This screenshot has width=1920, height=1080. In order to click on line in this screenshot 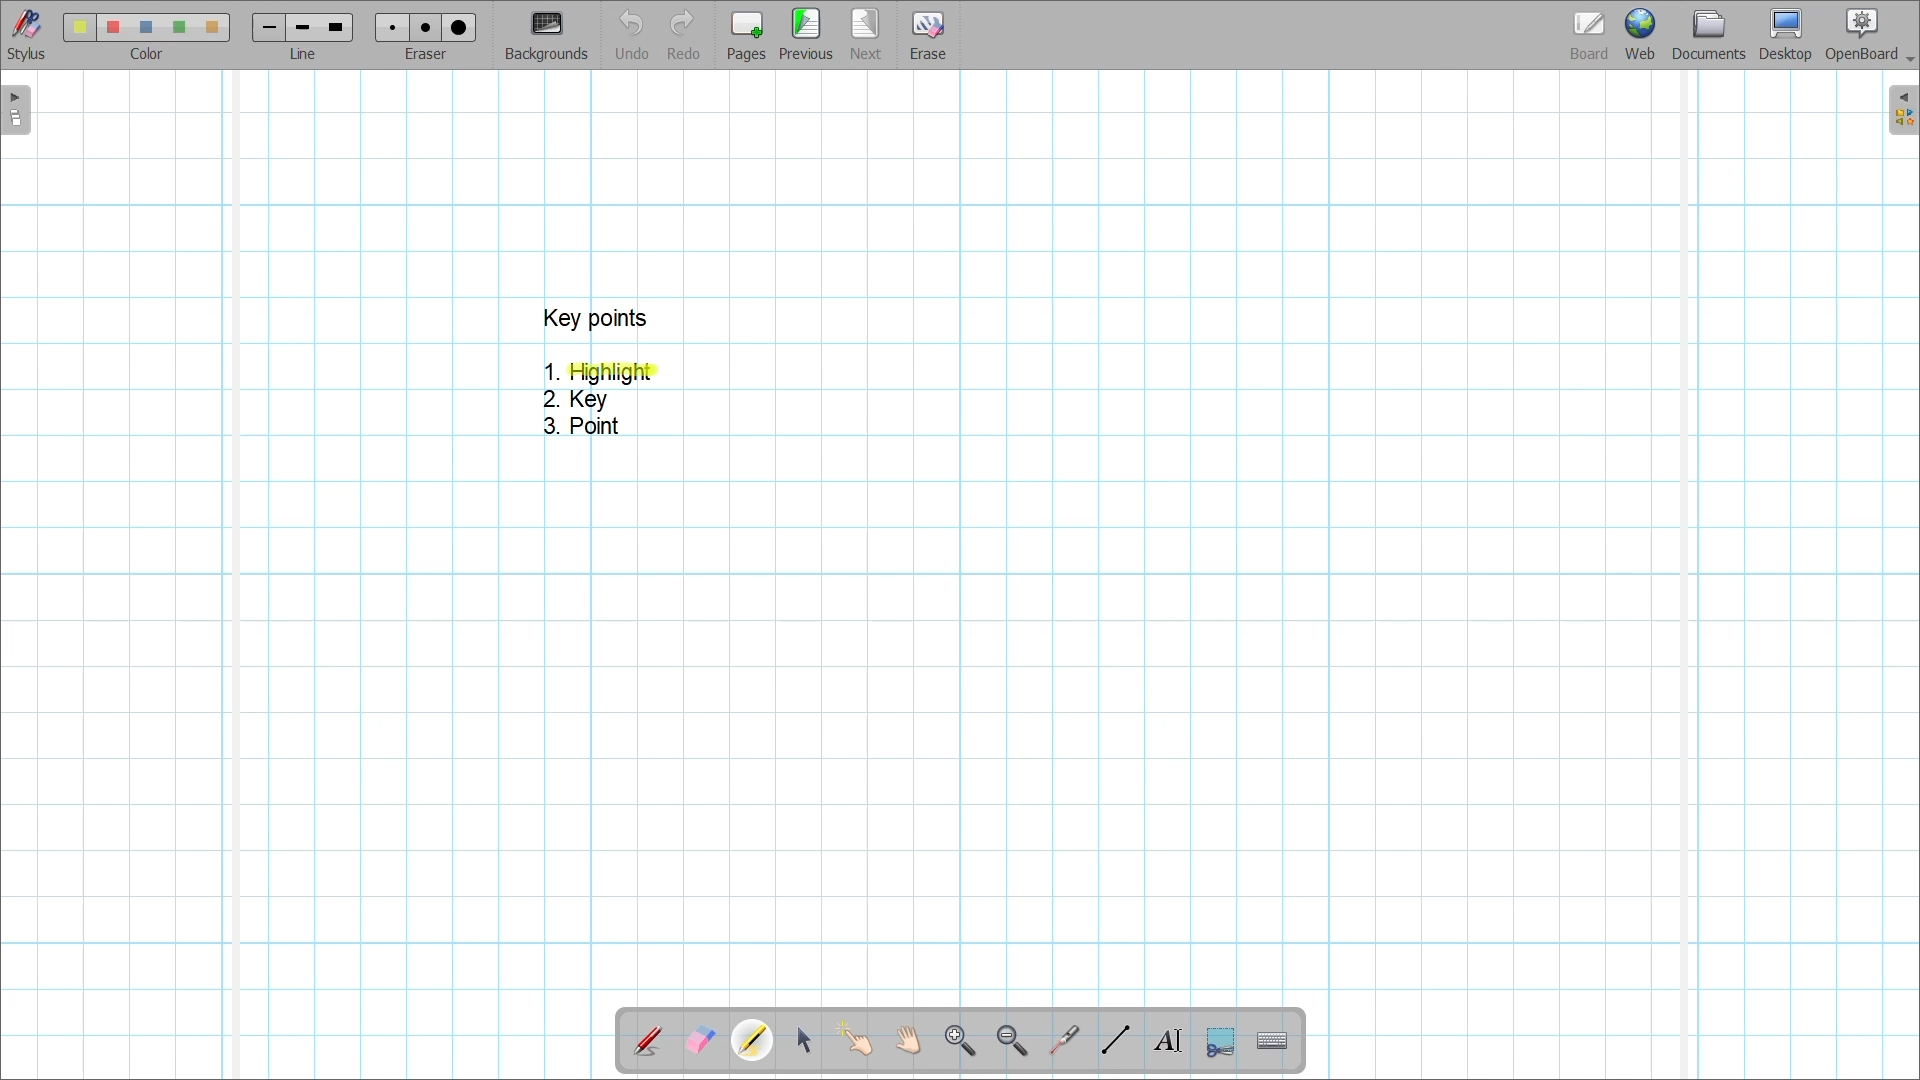, I will do `click(308, 55)`.